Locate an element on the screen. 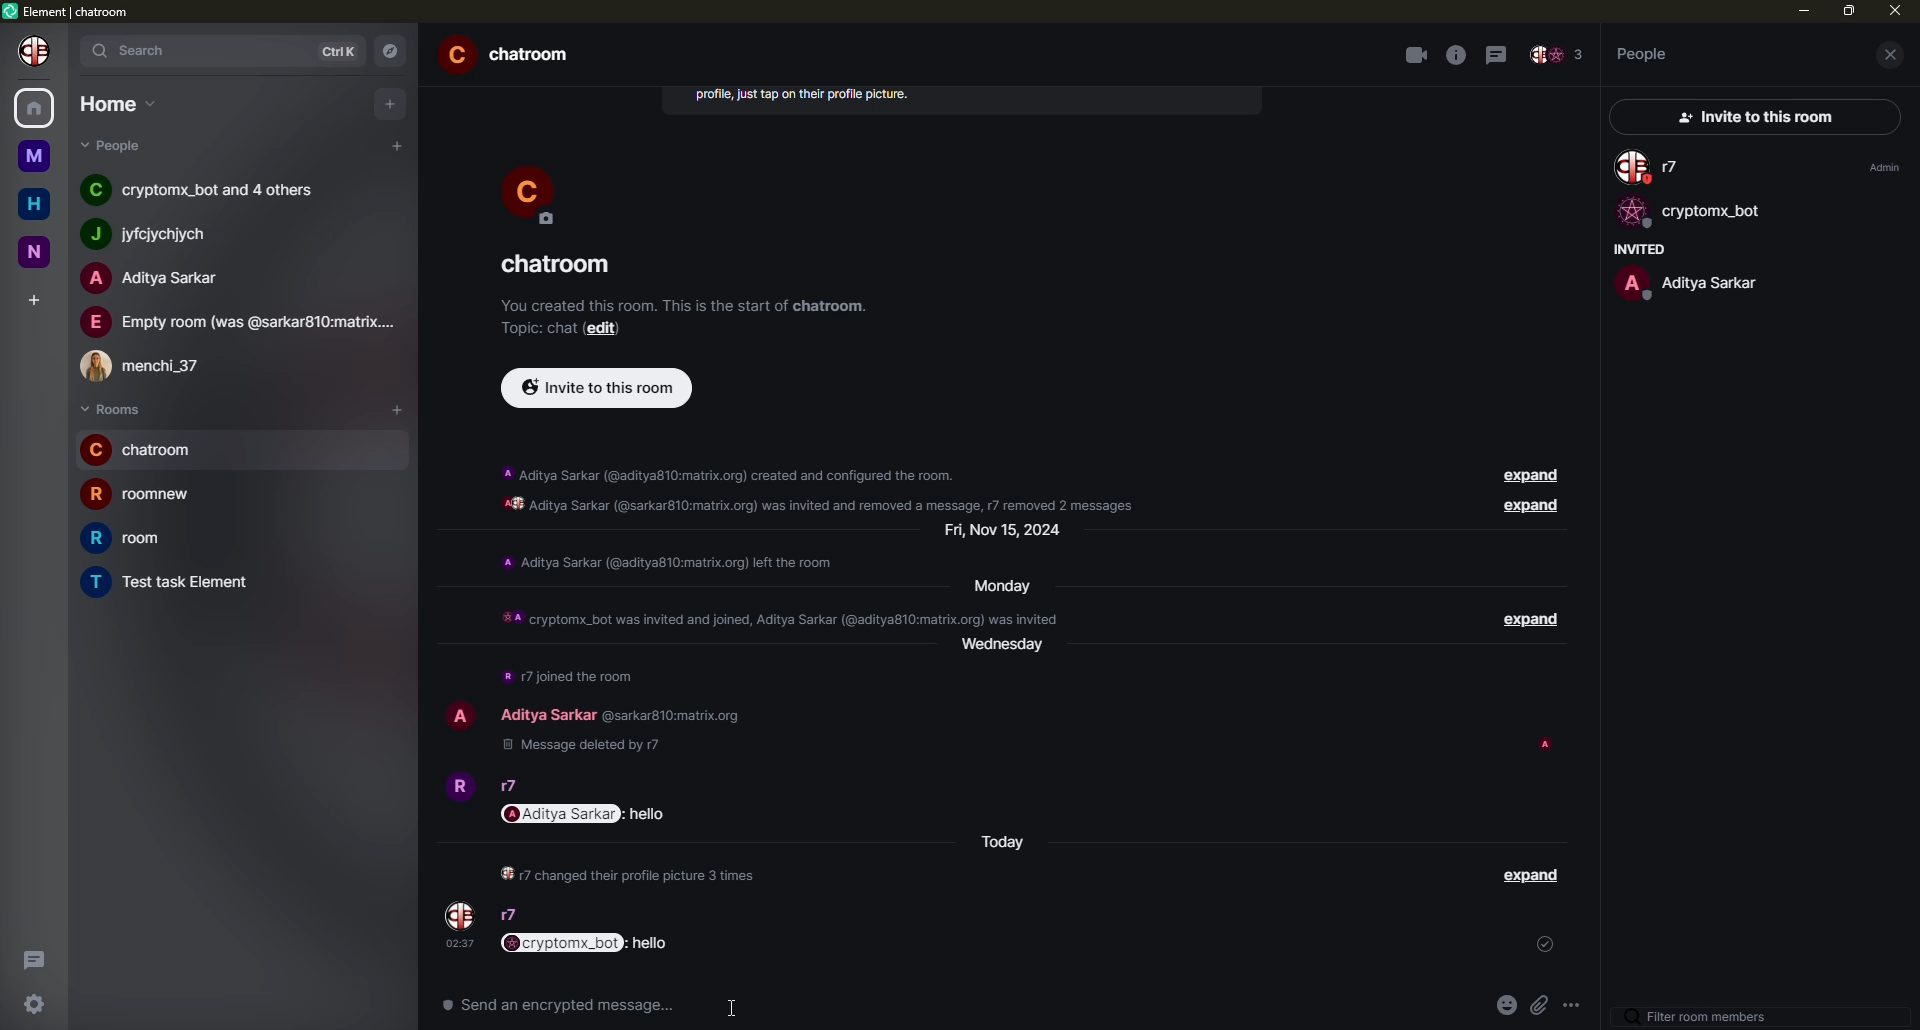 The height and width of the screenshot is (1030, 1920). info is located at coordinates (781, 618).